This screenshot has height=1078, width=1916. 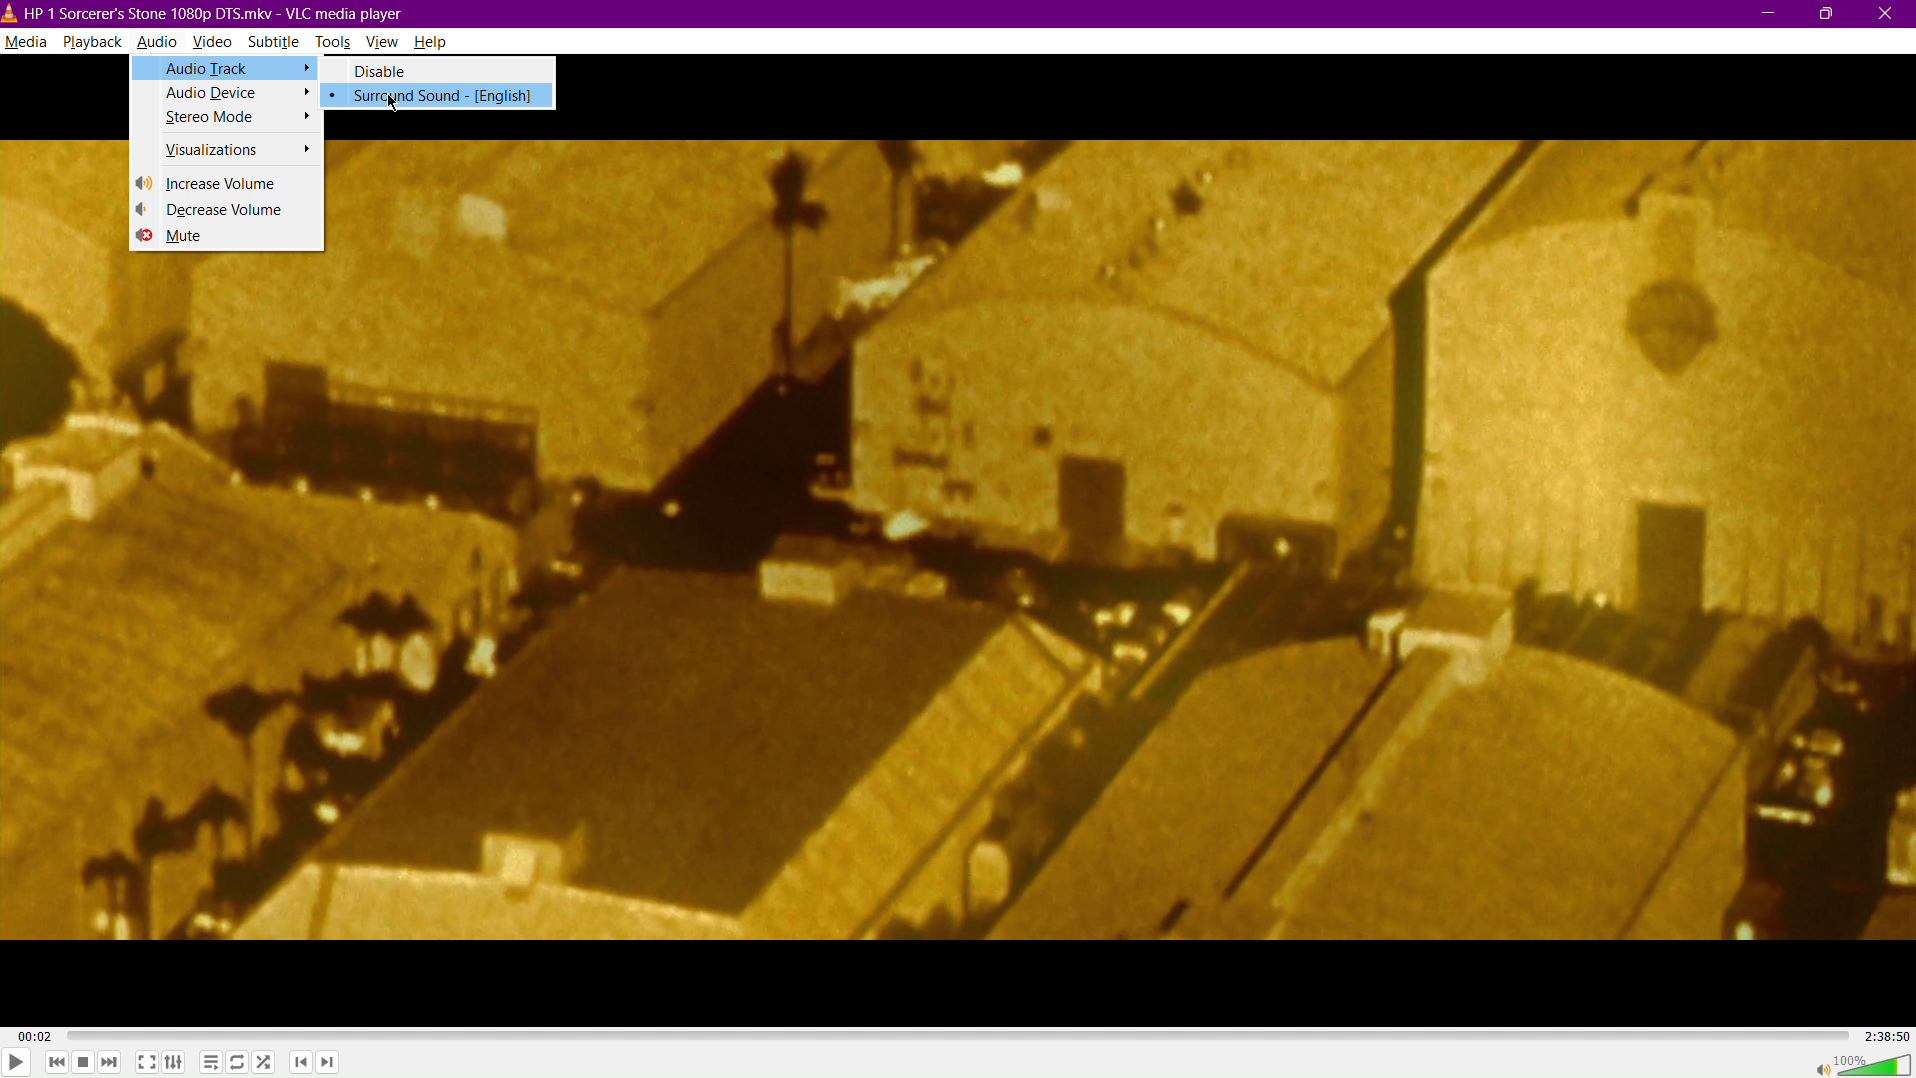 I want to click on Playback, so click(x=92, y=42).